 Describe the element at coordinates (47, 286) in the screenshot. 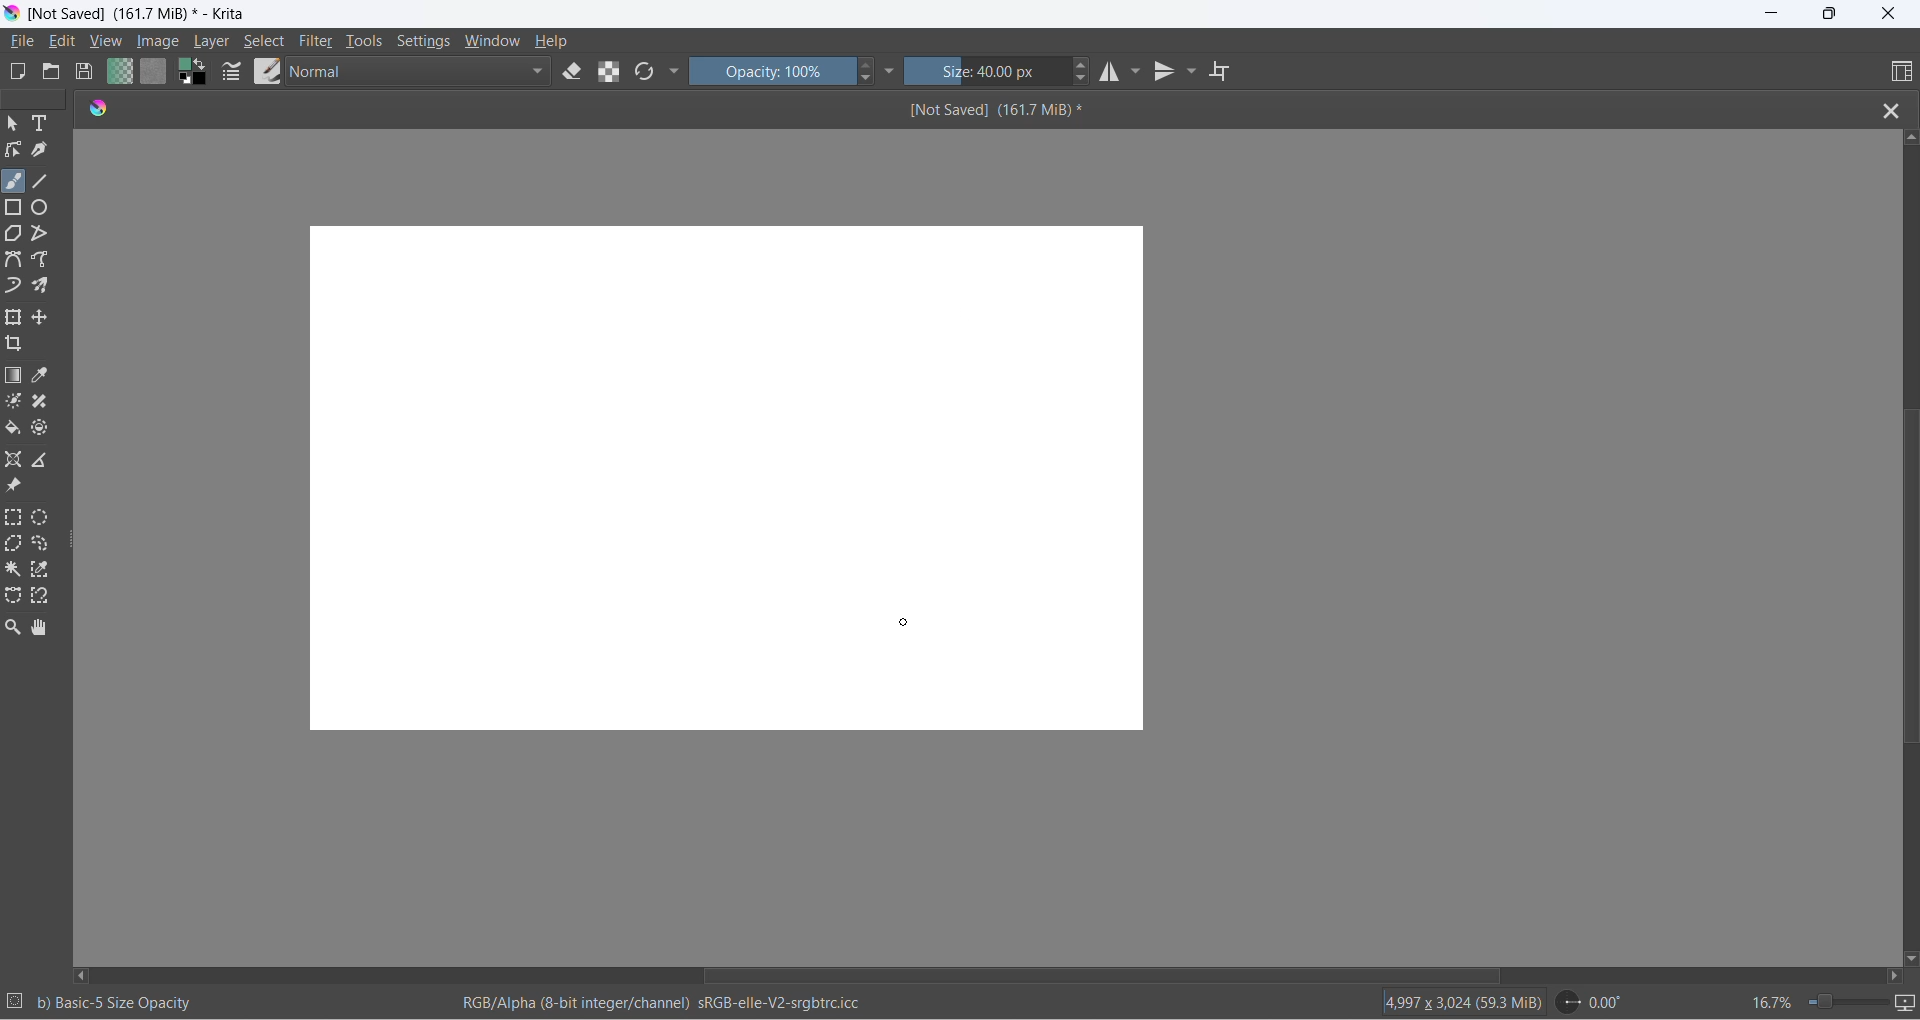

I see `multibrush tool` at that location.